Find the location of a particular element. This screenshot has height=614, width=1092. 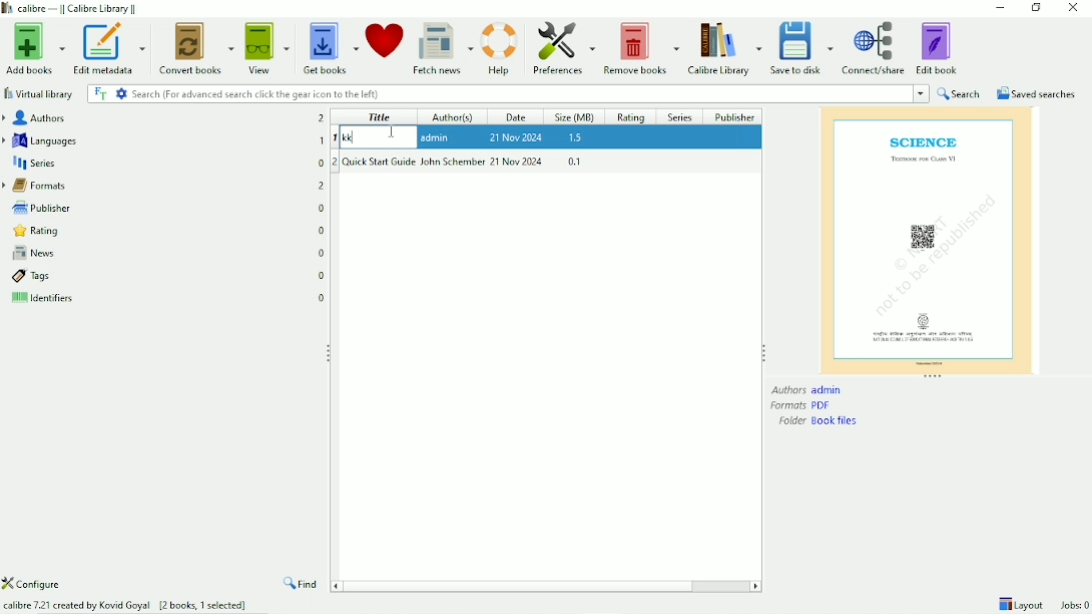

Find is located at coordinates (302, 584).